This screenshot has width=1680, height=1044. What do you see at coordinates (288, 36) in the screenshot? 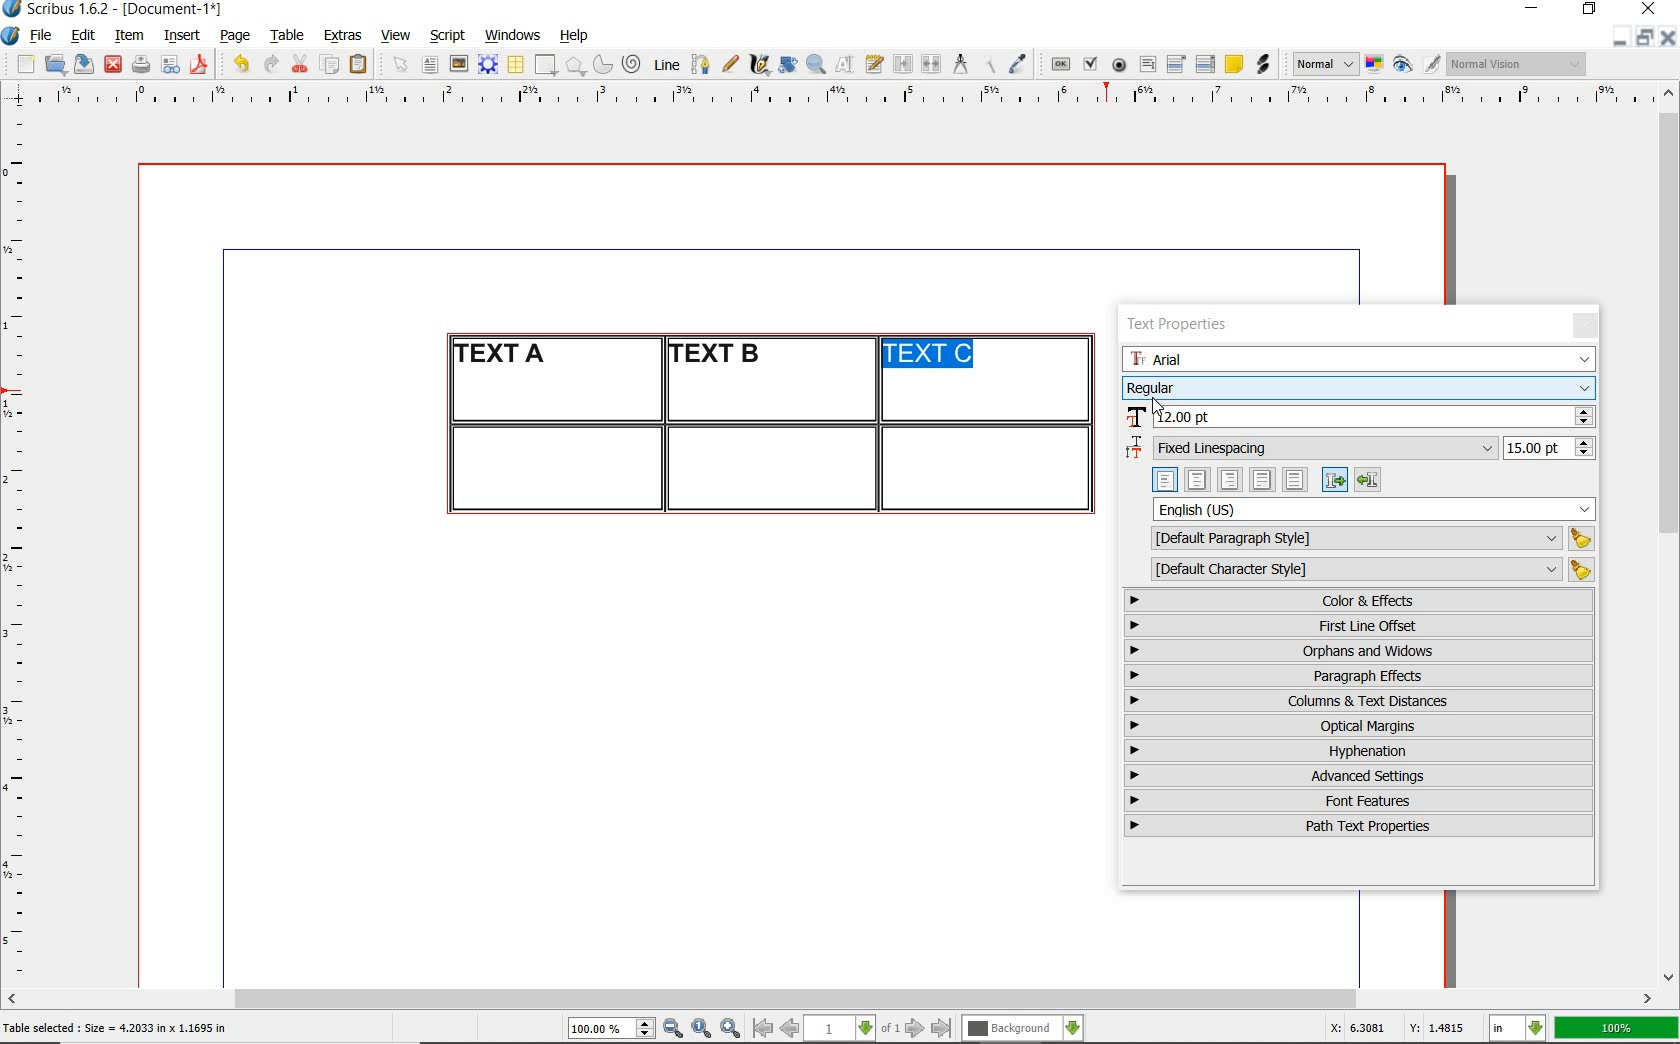
I see `table` at bounding box center [288, 36].